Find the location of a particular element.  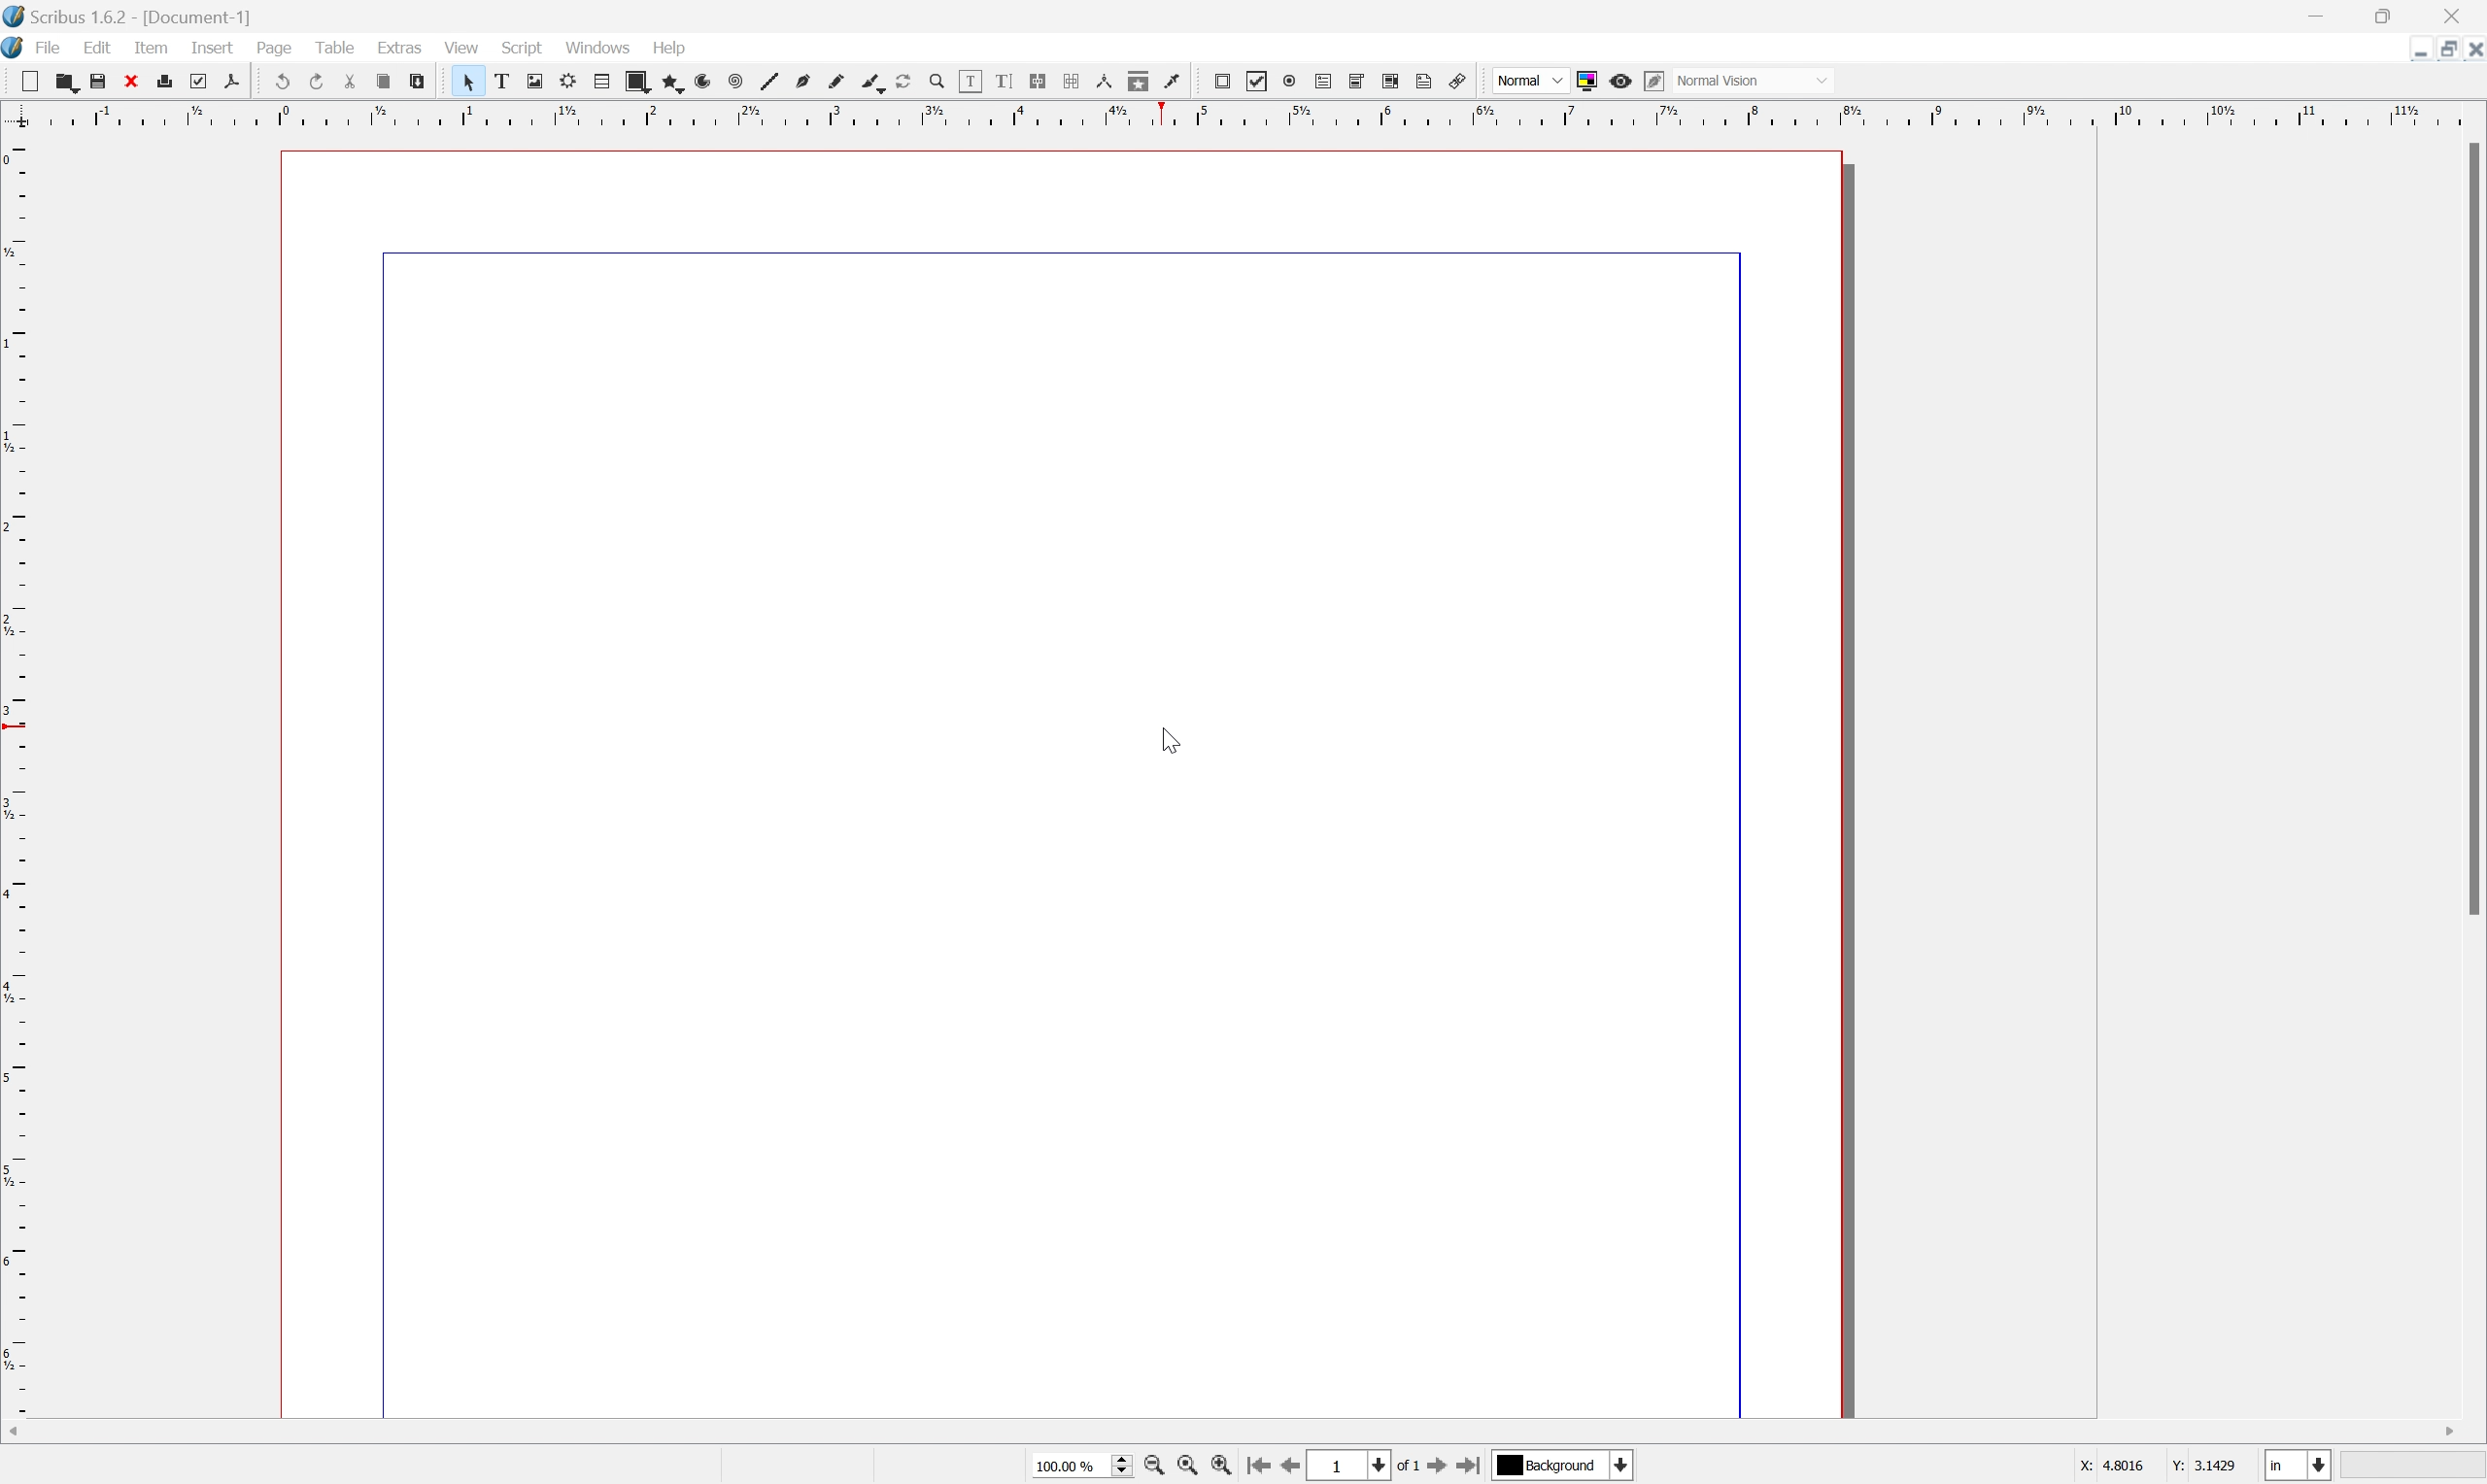

select current zoom level is located at coordinates (1082, 1467).